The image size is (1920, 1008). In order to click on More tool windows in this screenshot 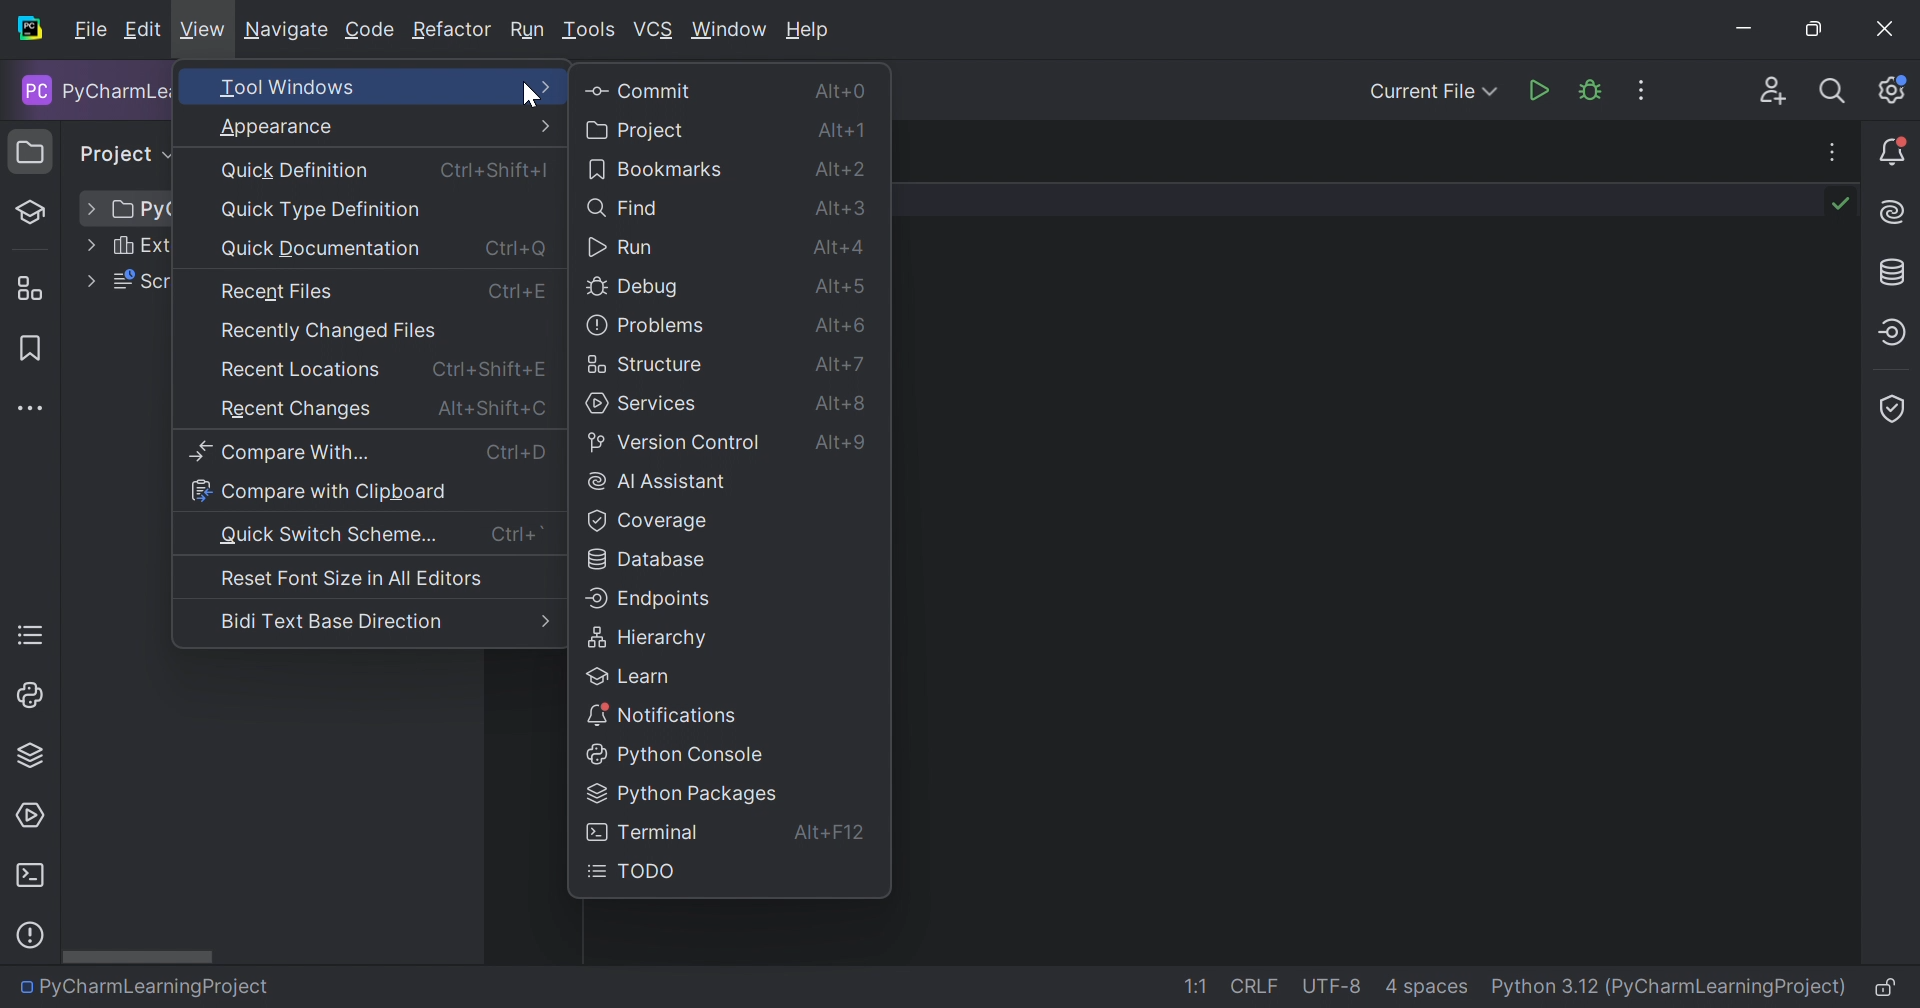, I will do `click(29, 408)`.